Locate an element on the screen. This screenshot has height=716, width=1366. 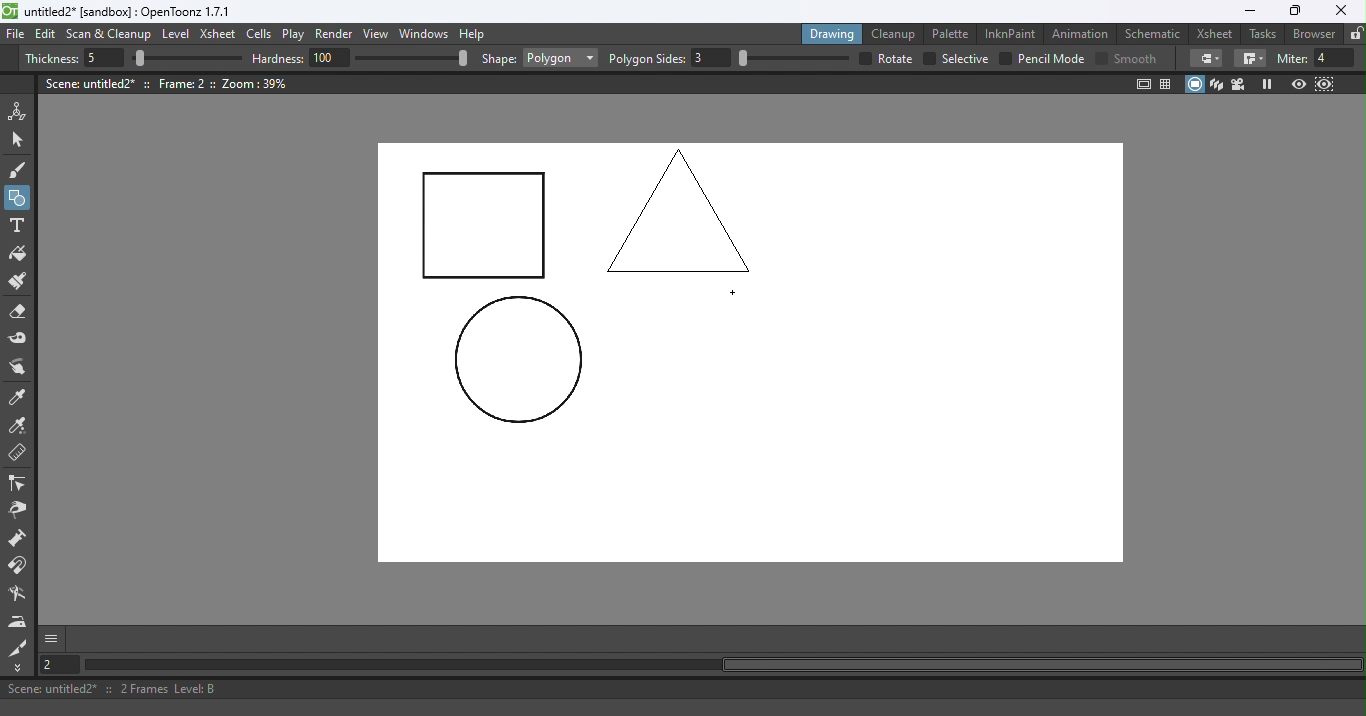
Cursor is located at coordinates (736, 294).